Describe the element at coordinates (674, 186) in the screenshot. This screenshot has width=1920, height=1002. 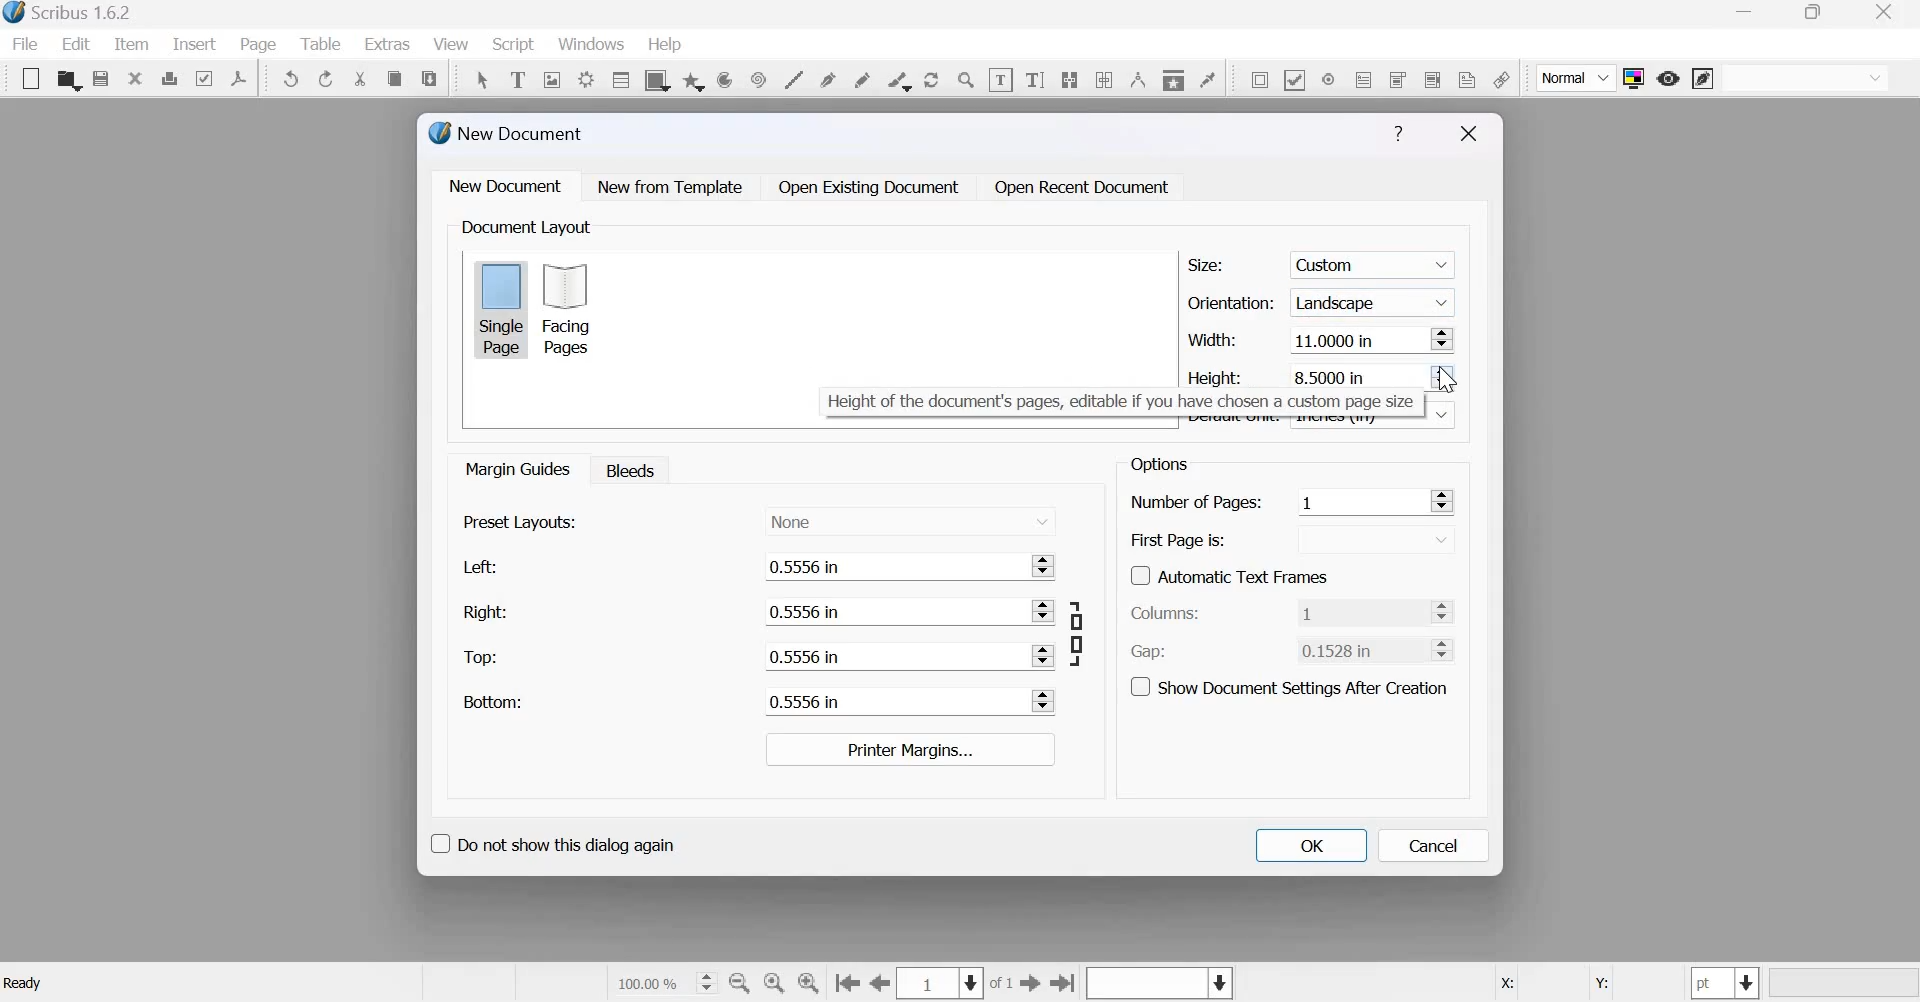
I see `New from Template` at that location.